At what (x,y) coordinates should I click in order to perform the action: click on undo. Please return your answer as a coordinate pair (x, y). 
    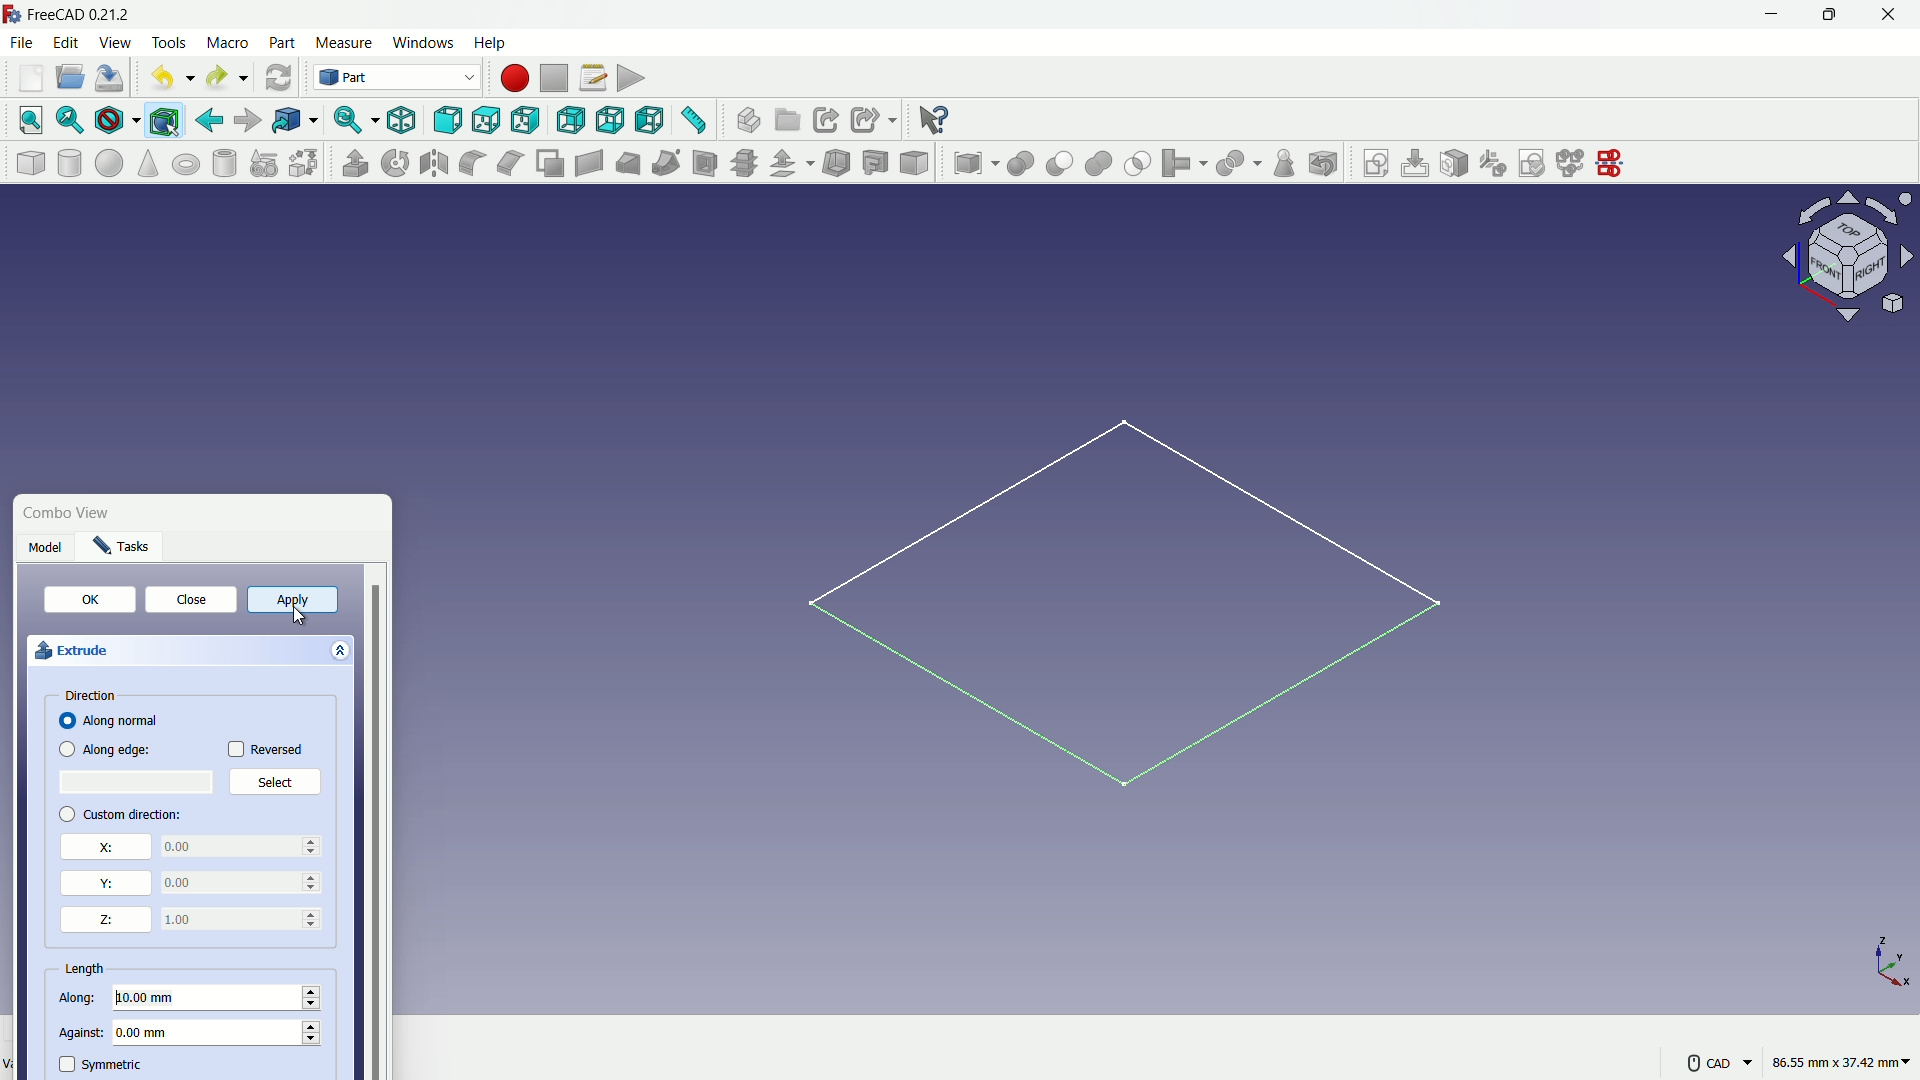
    Looking at the image, I should click on (175, 78).